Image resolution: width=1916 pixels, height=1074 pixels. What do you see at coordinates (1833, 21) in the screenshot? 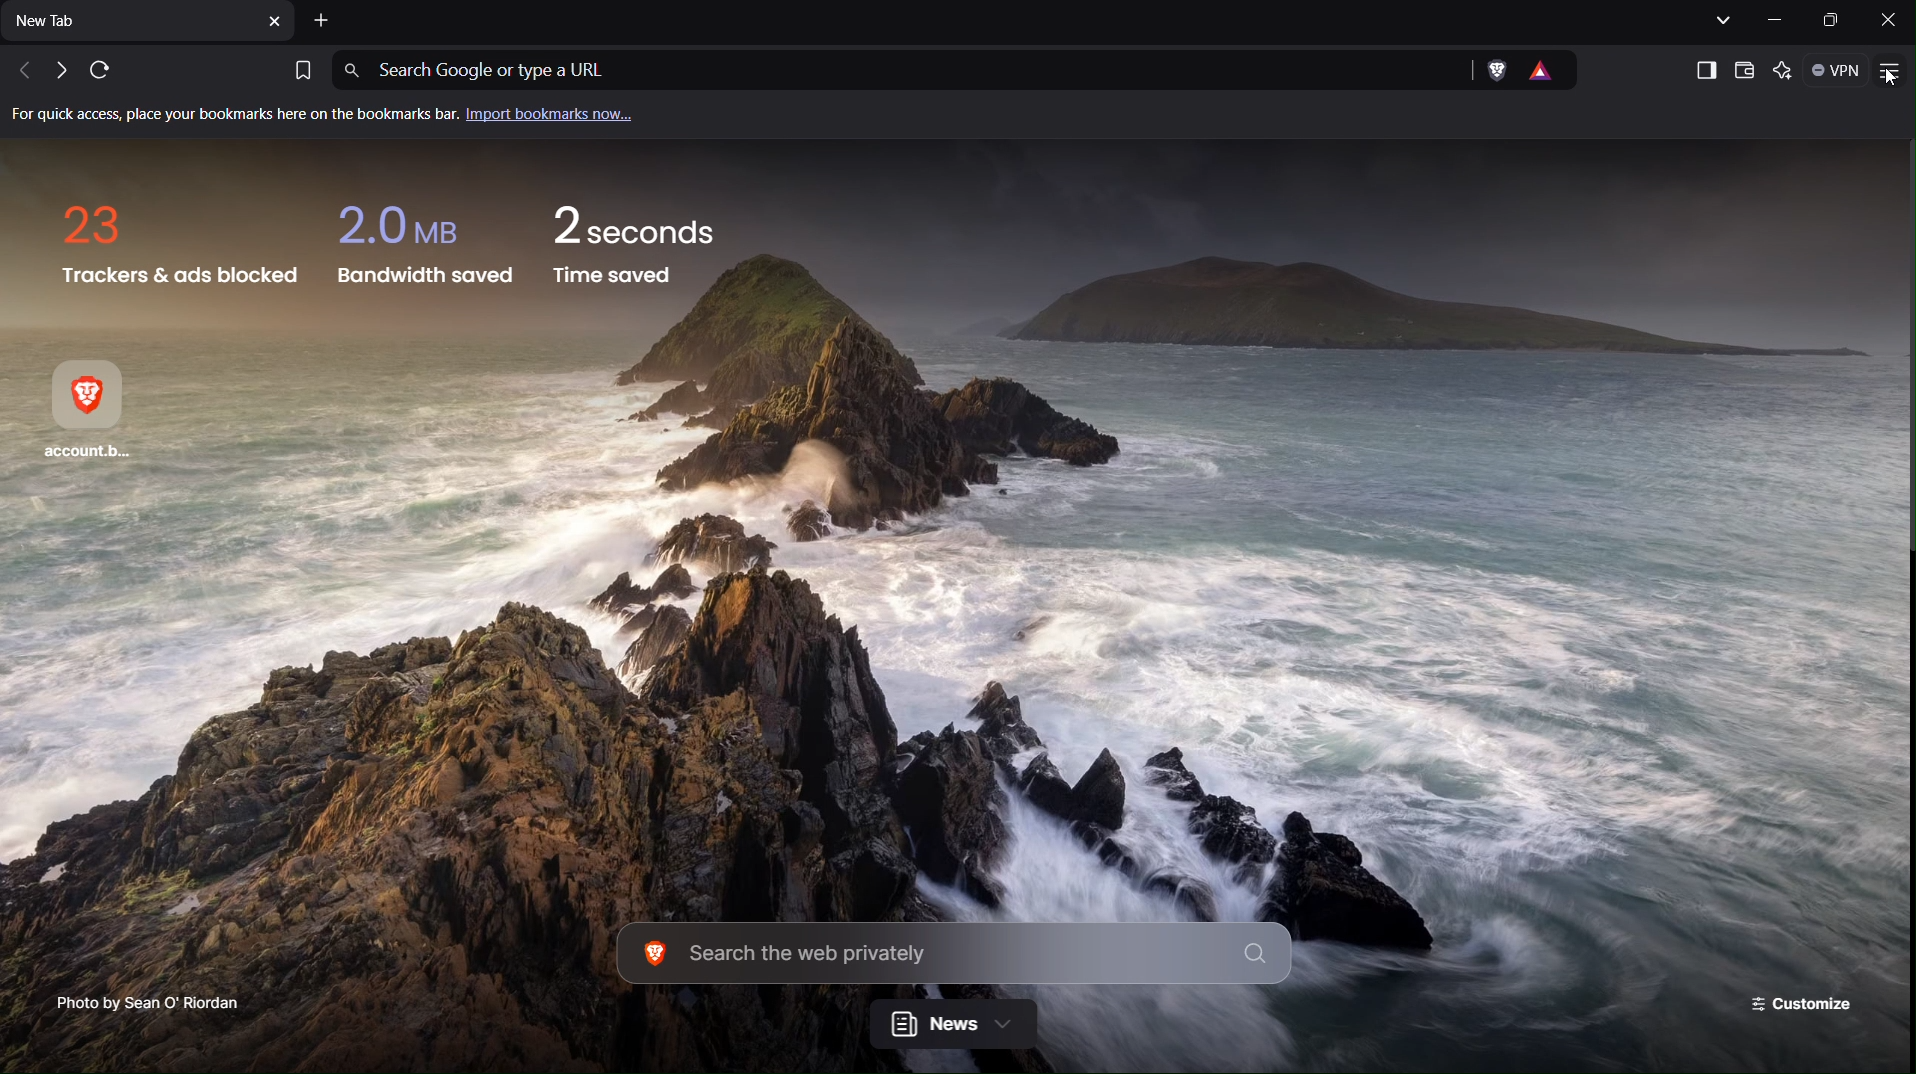
I see `Maximize` at bounding box center [1833, 21].